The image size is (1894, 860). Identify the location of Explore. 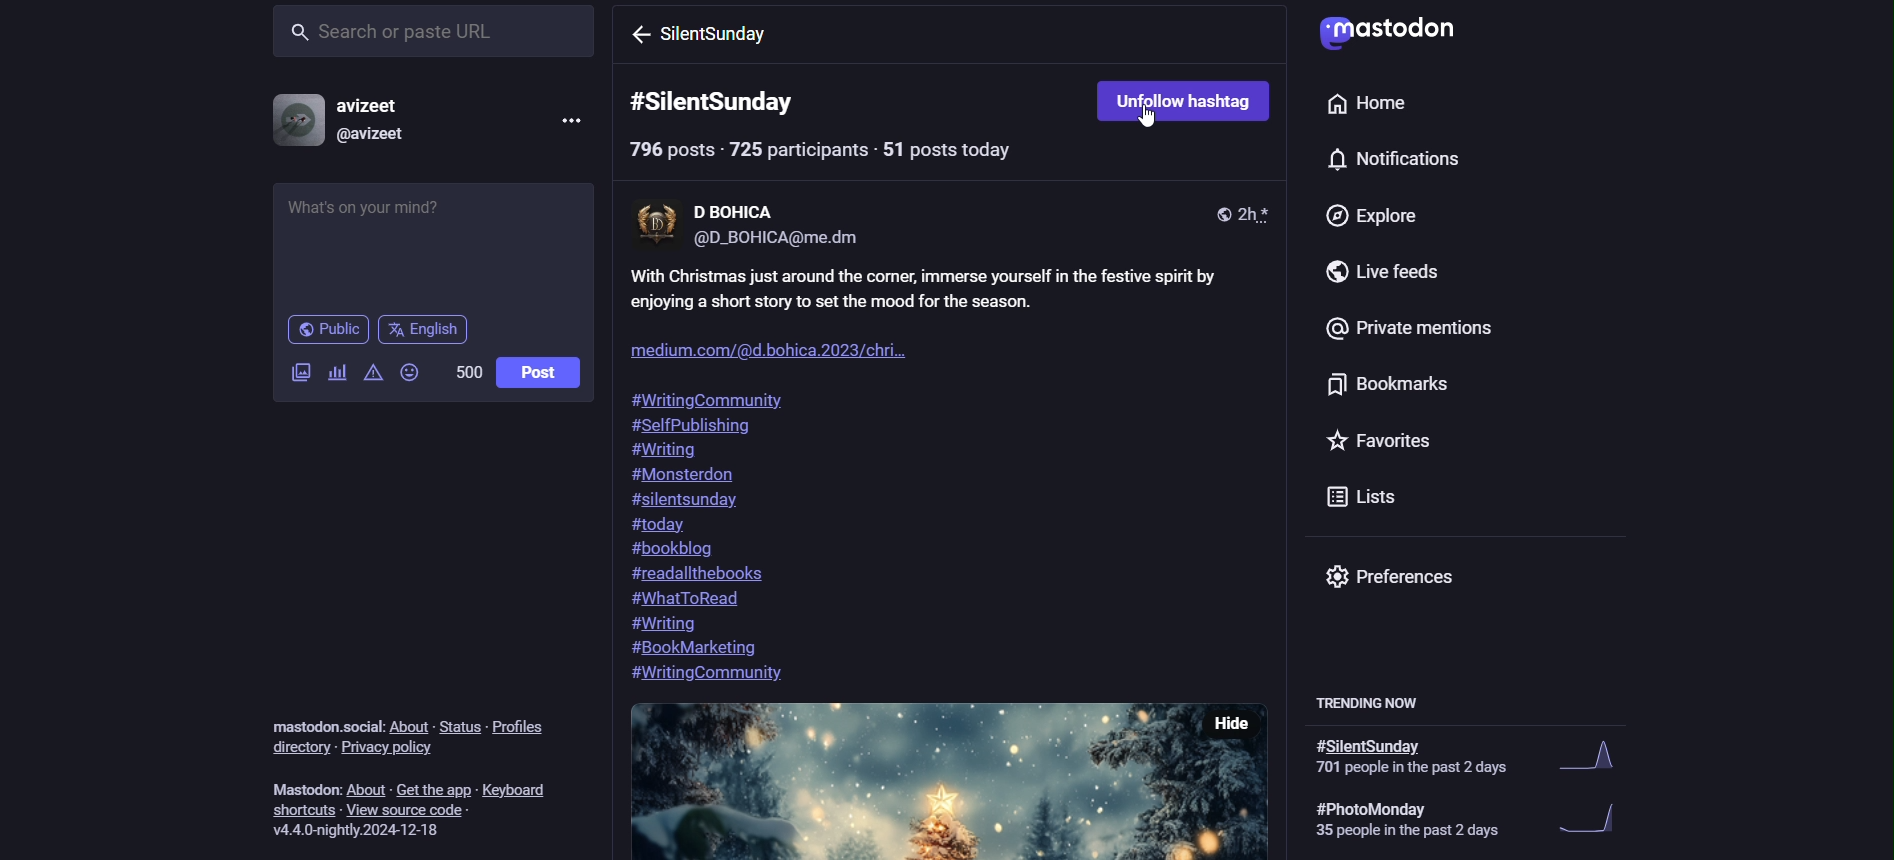
(1368, 217).